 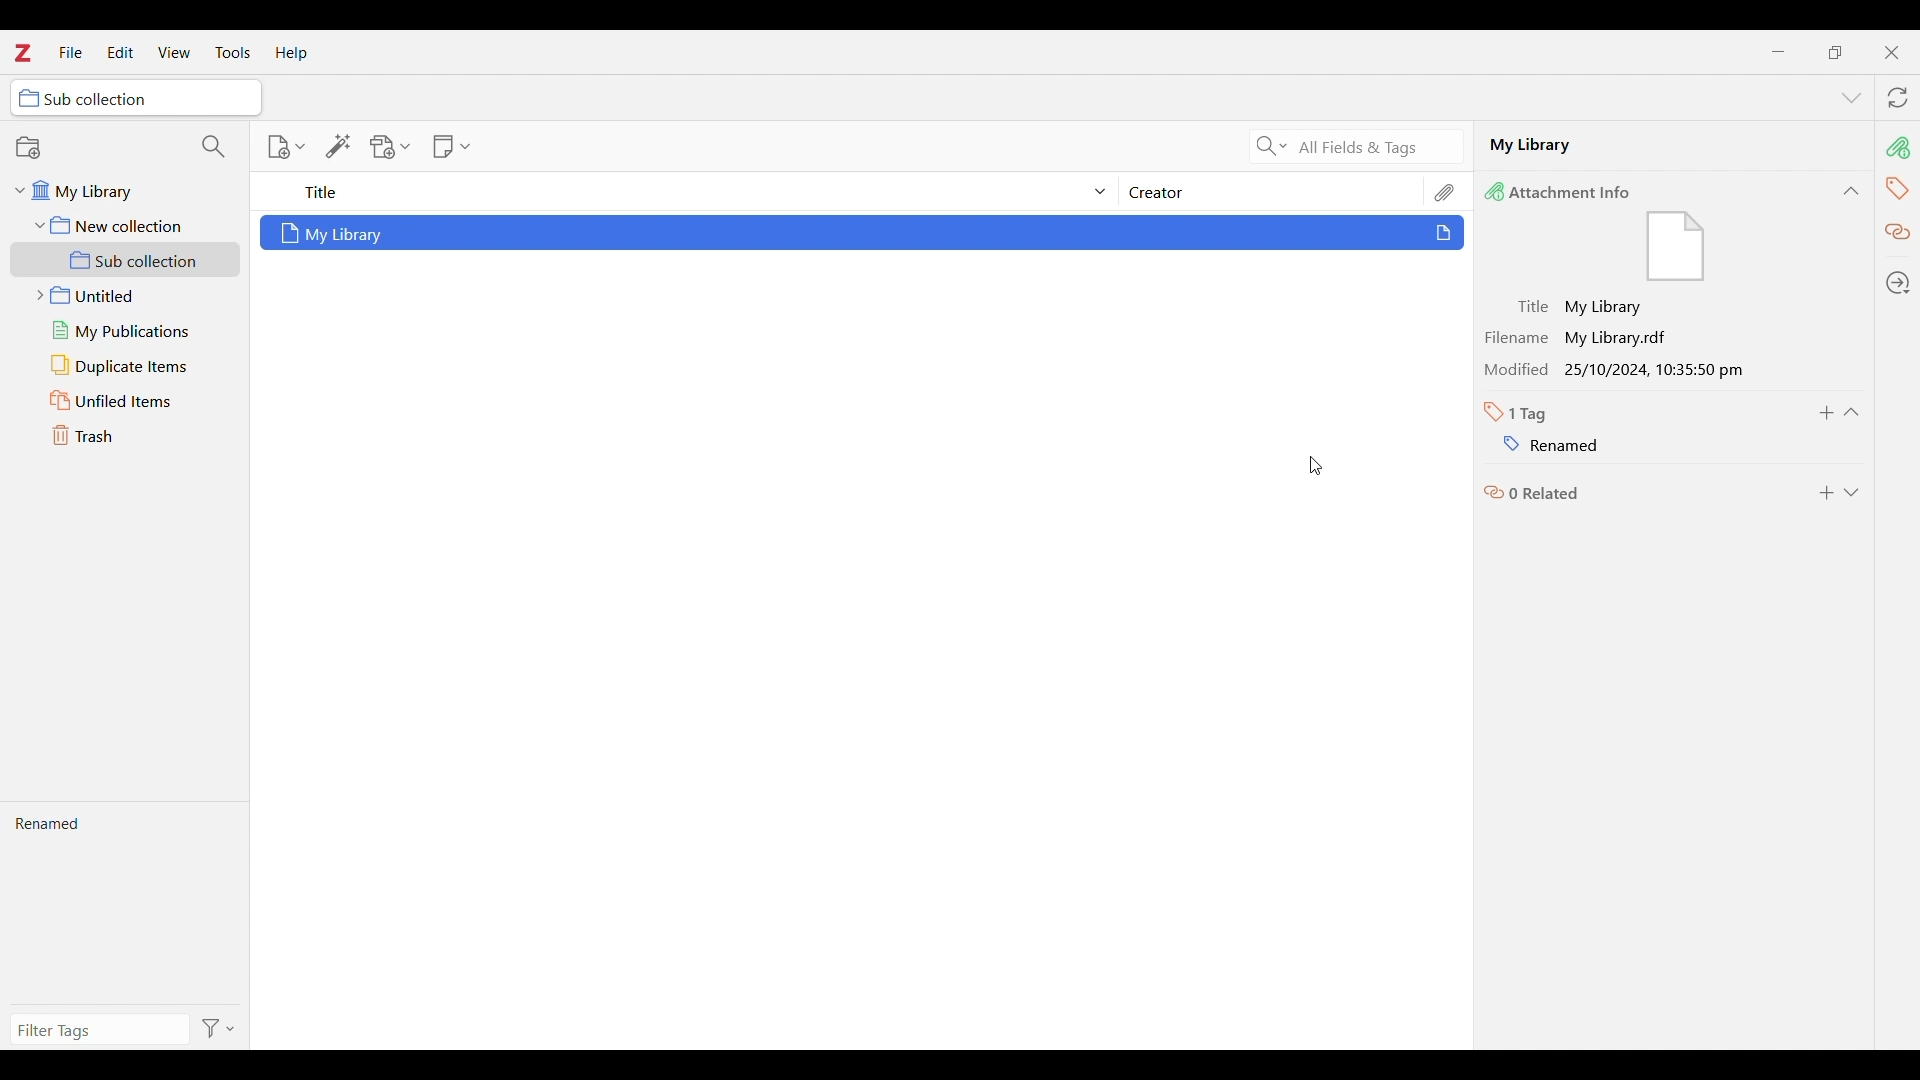 I want to click on Collapse, so click(x=1851, y=412).